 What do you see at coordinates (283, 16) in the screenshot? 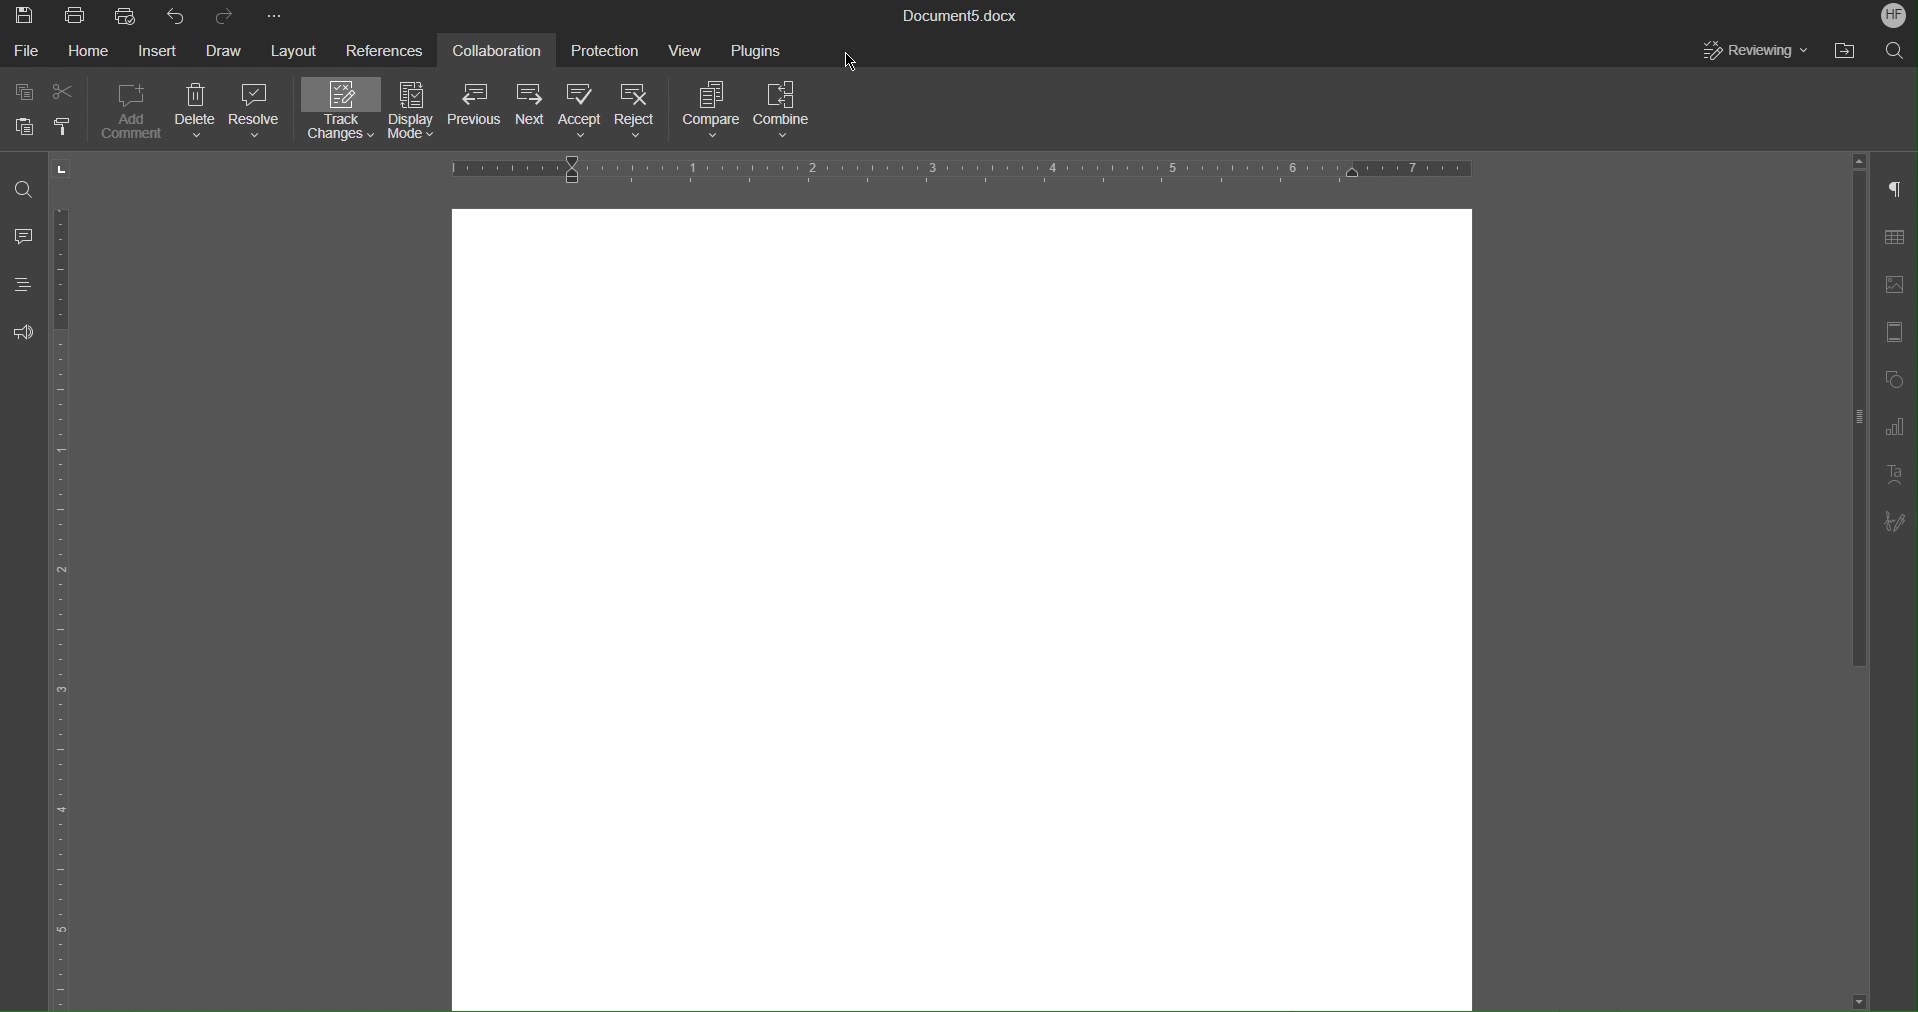
I see `More` at bounding box center [283, 16].